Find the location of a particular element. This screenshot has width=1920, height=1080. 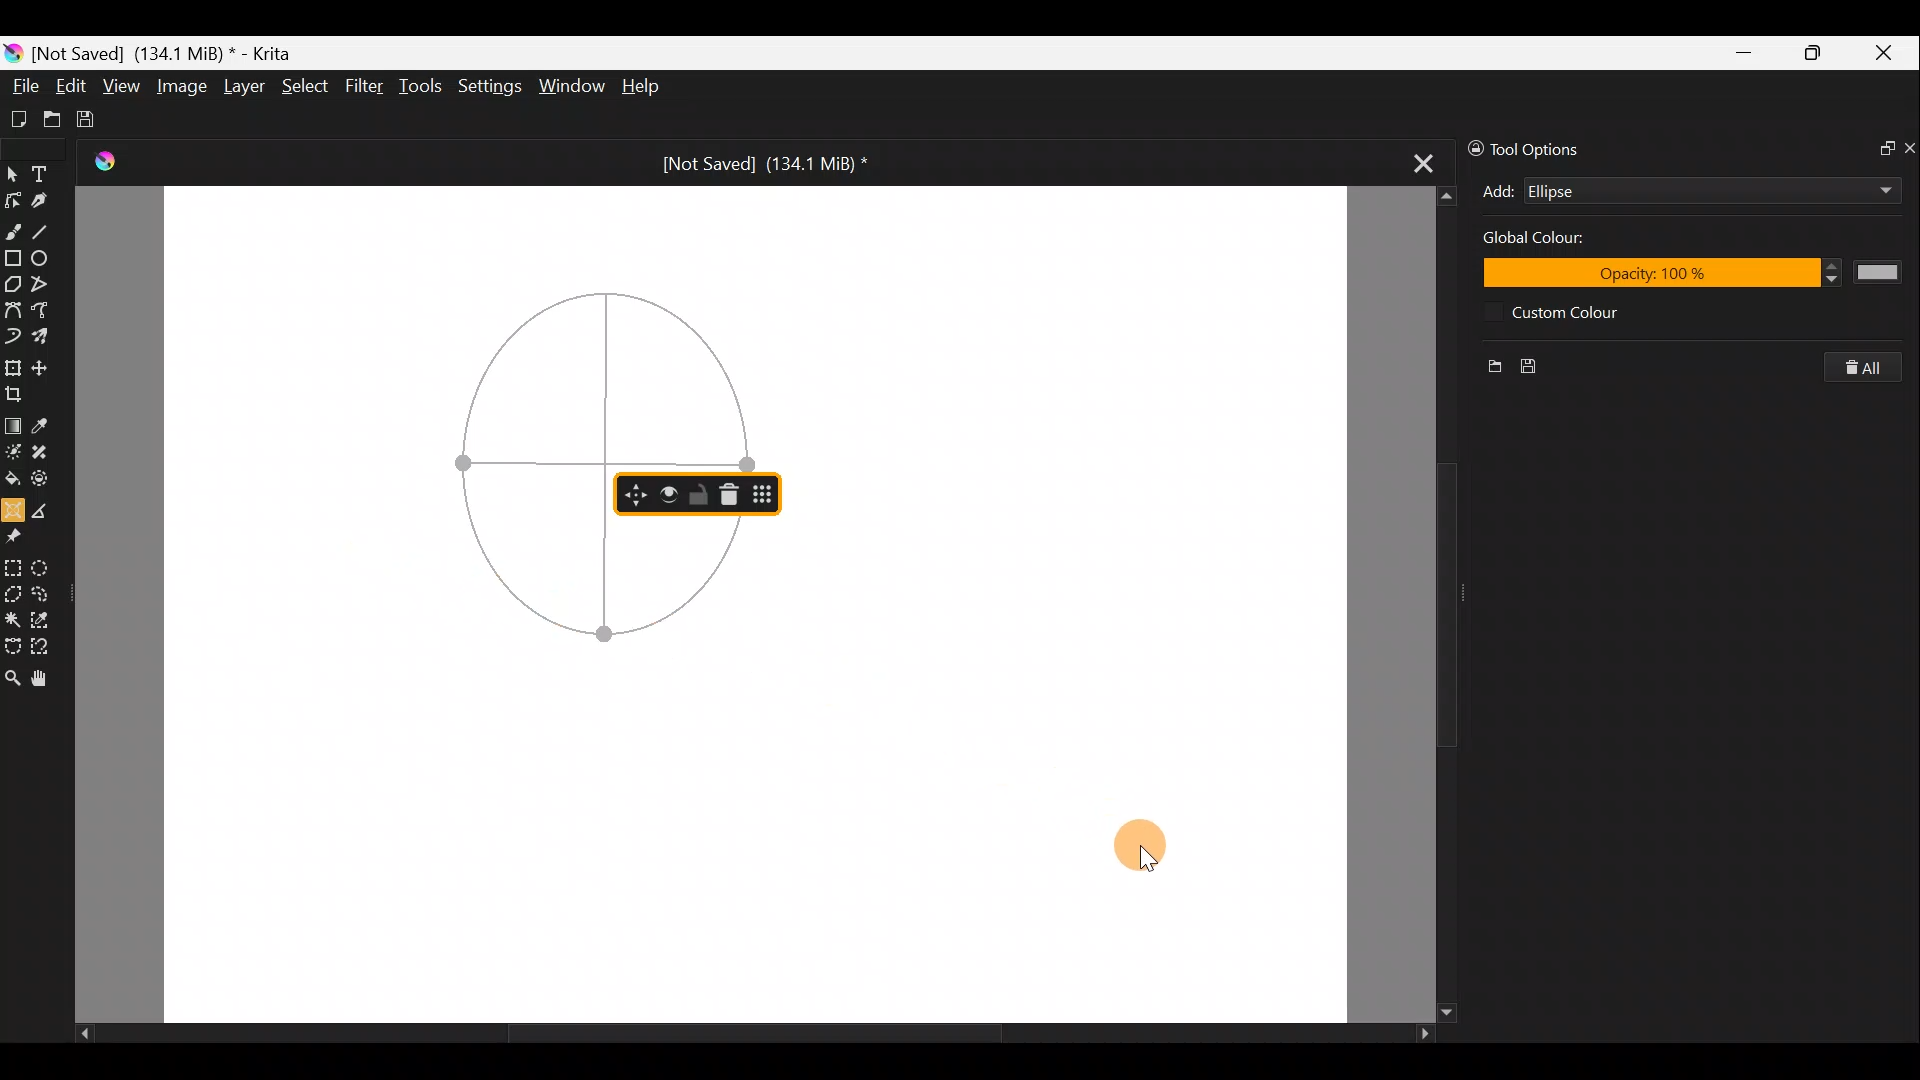

Add is located at coordinates (1498, 191).